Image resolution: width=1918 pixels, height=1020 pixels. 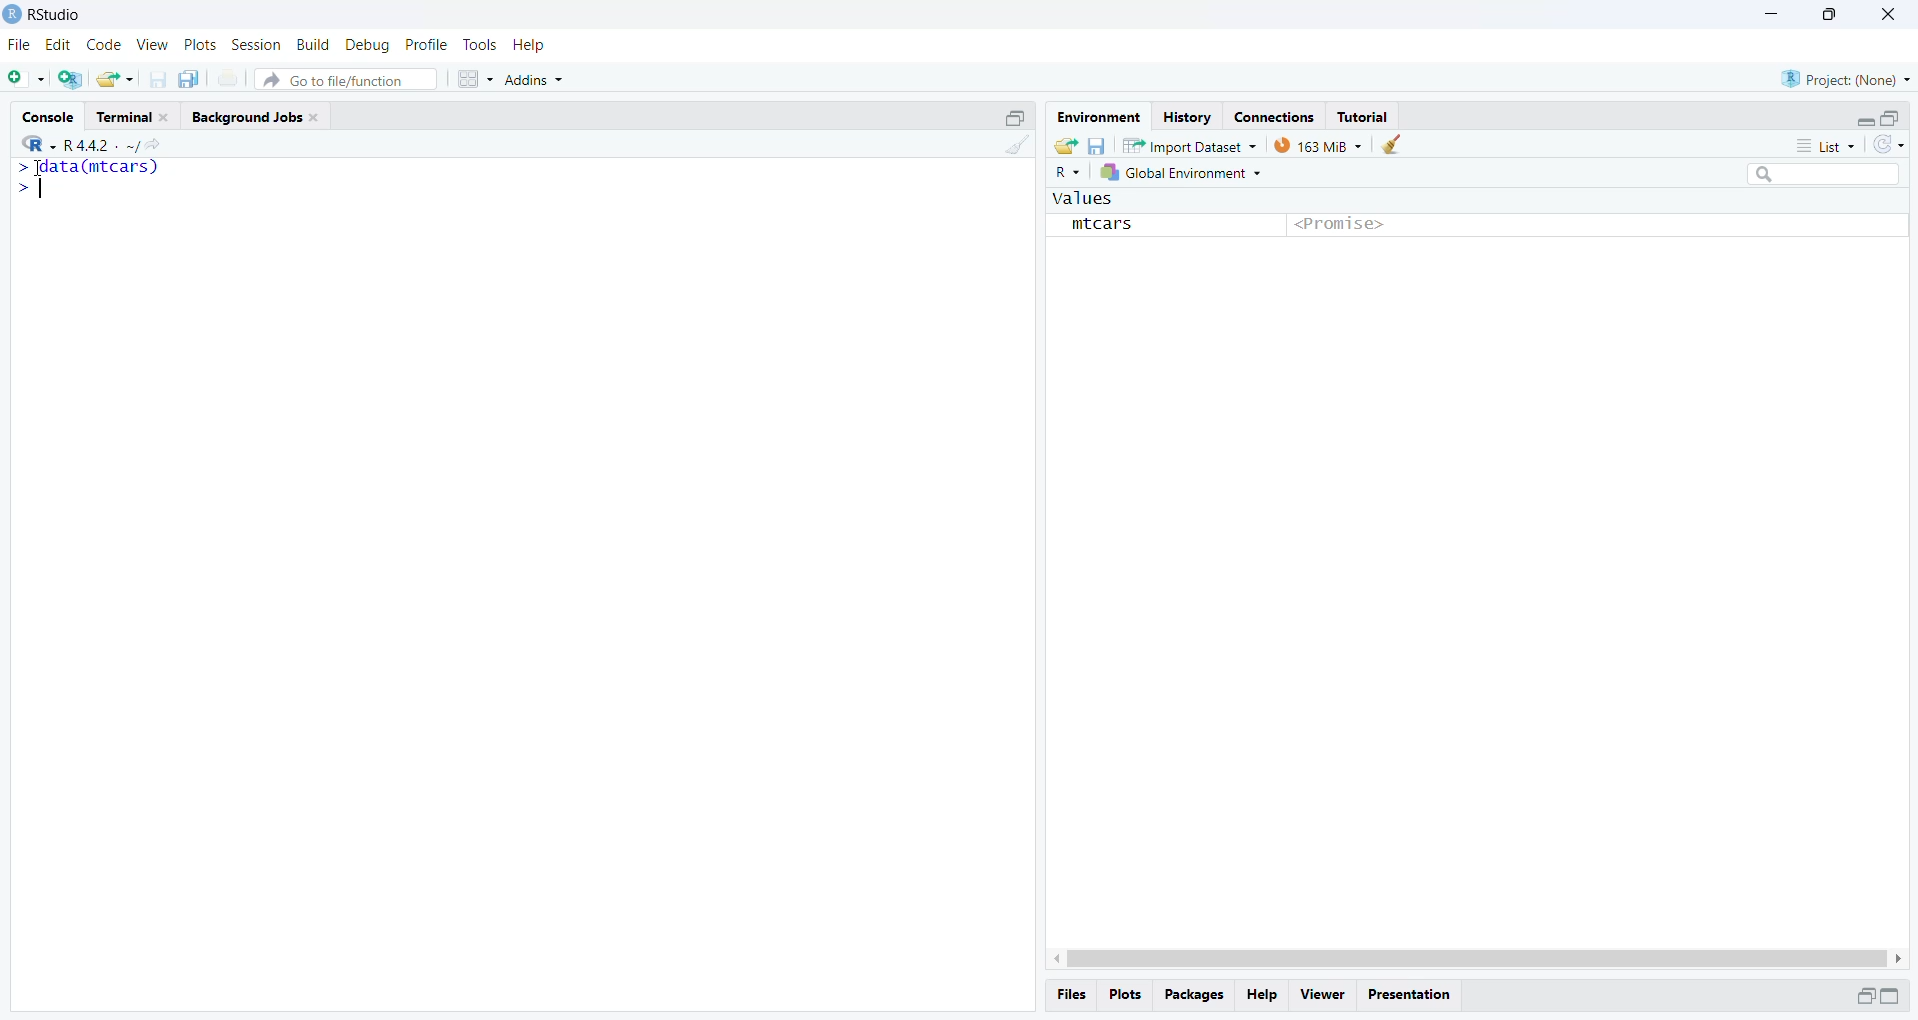 I want to click on expand/collapse, so click(x=1891, y=995).